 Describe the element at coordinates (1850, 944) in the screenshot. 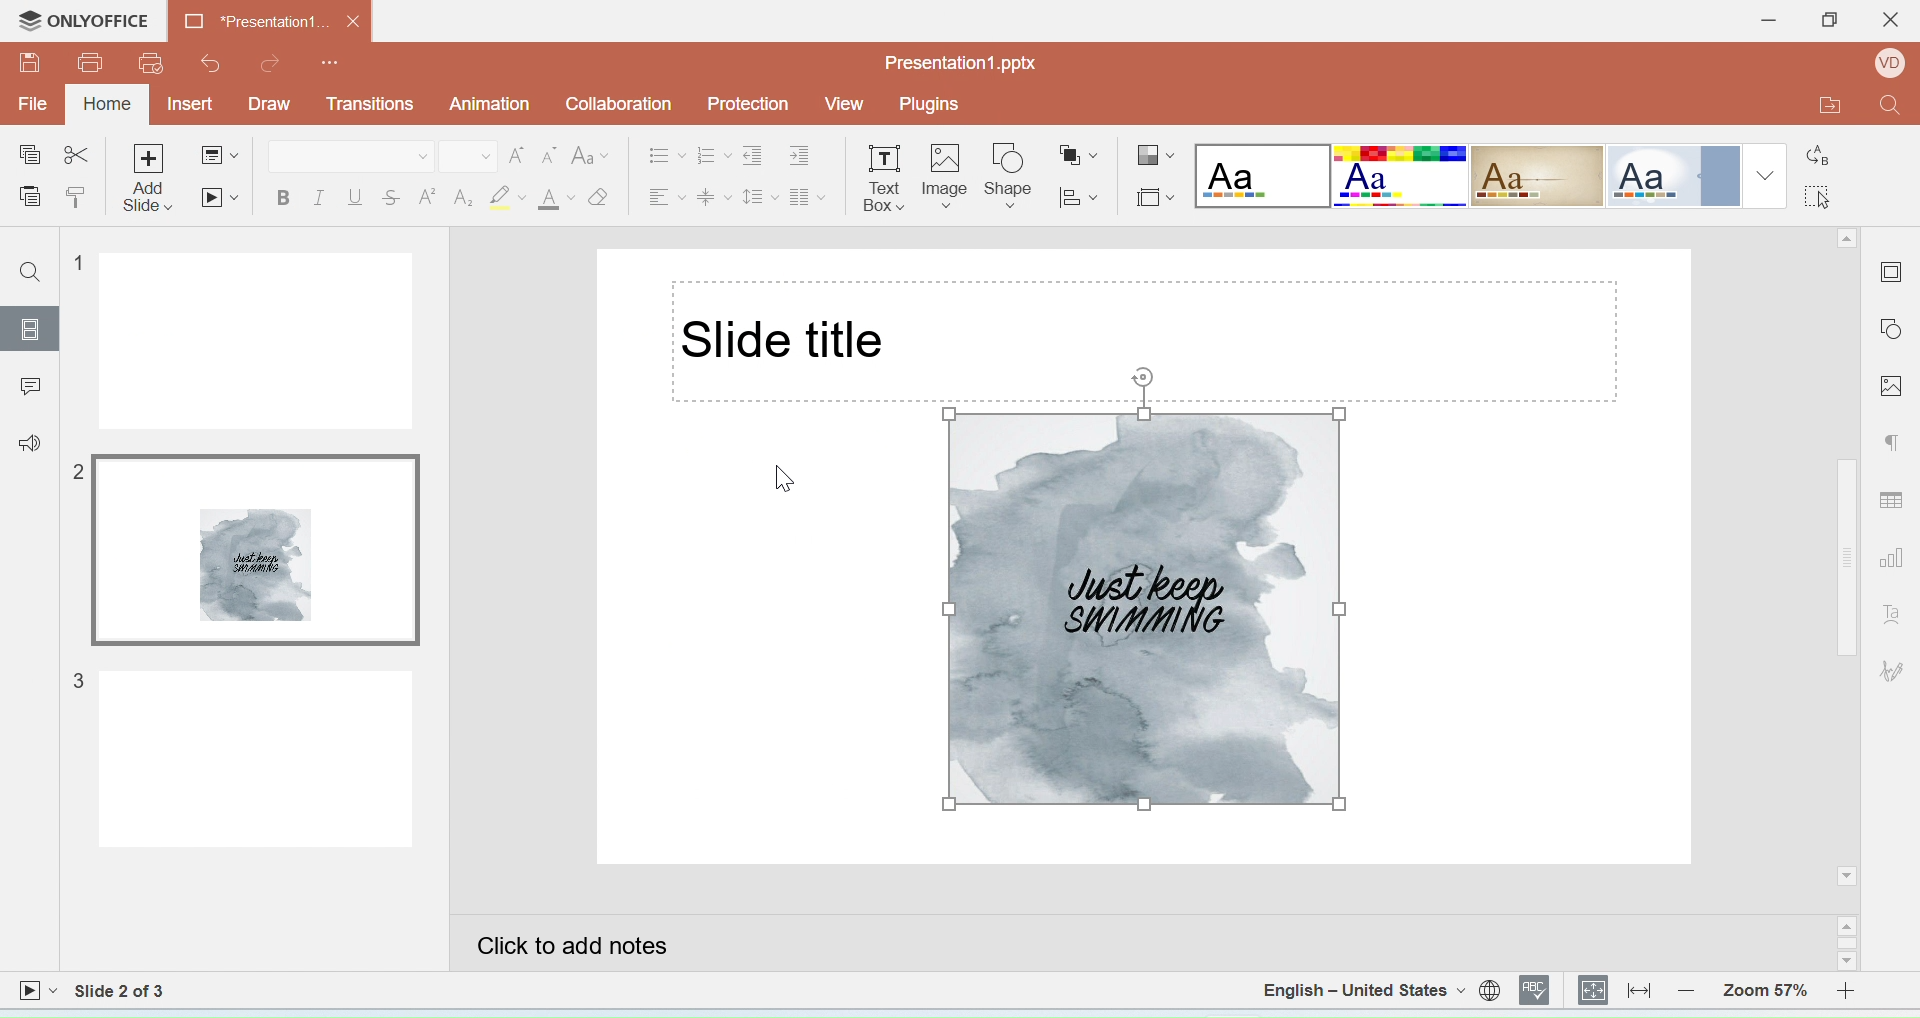

I see `Scroll bar` at that location.